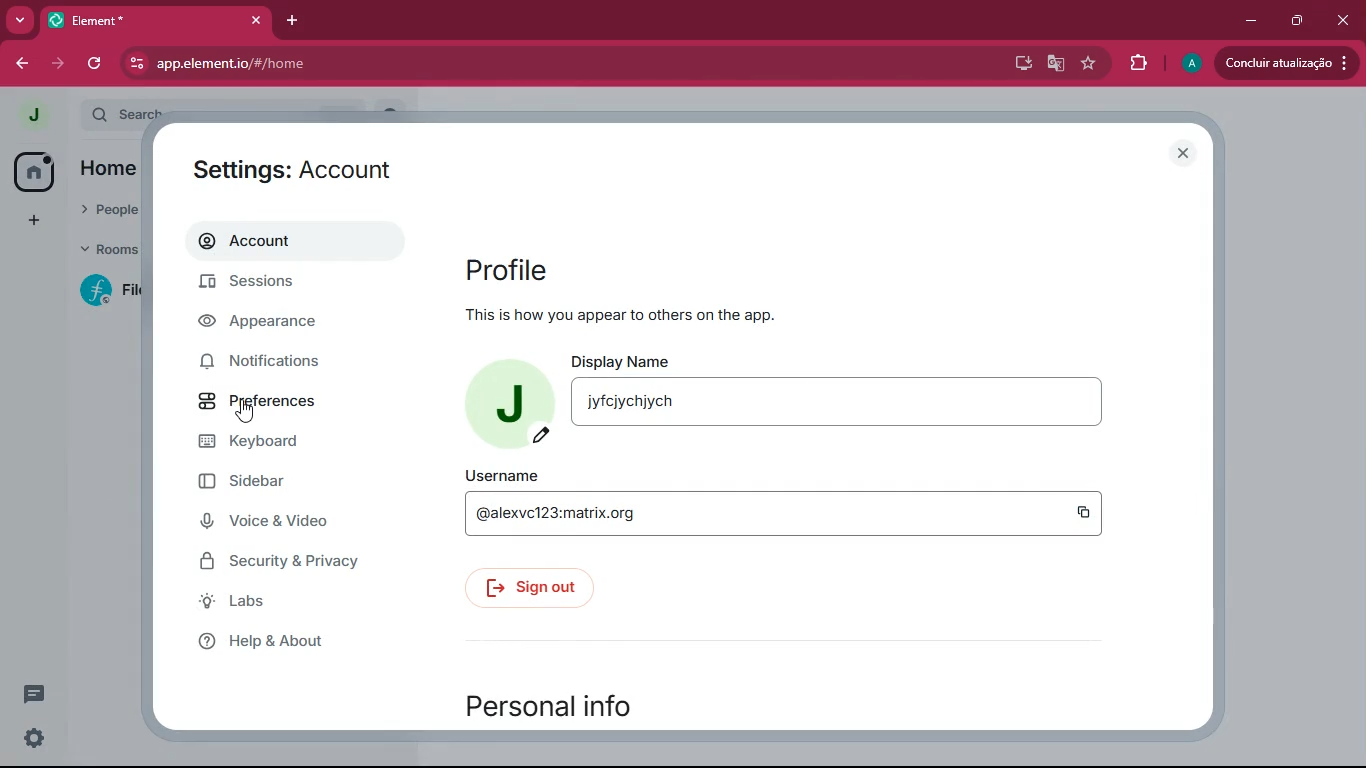  Describe the element at coordinates (111, 167) in the screenshot. I see `home` at that location.